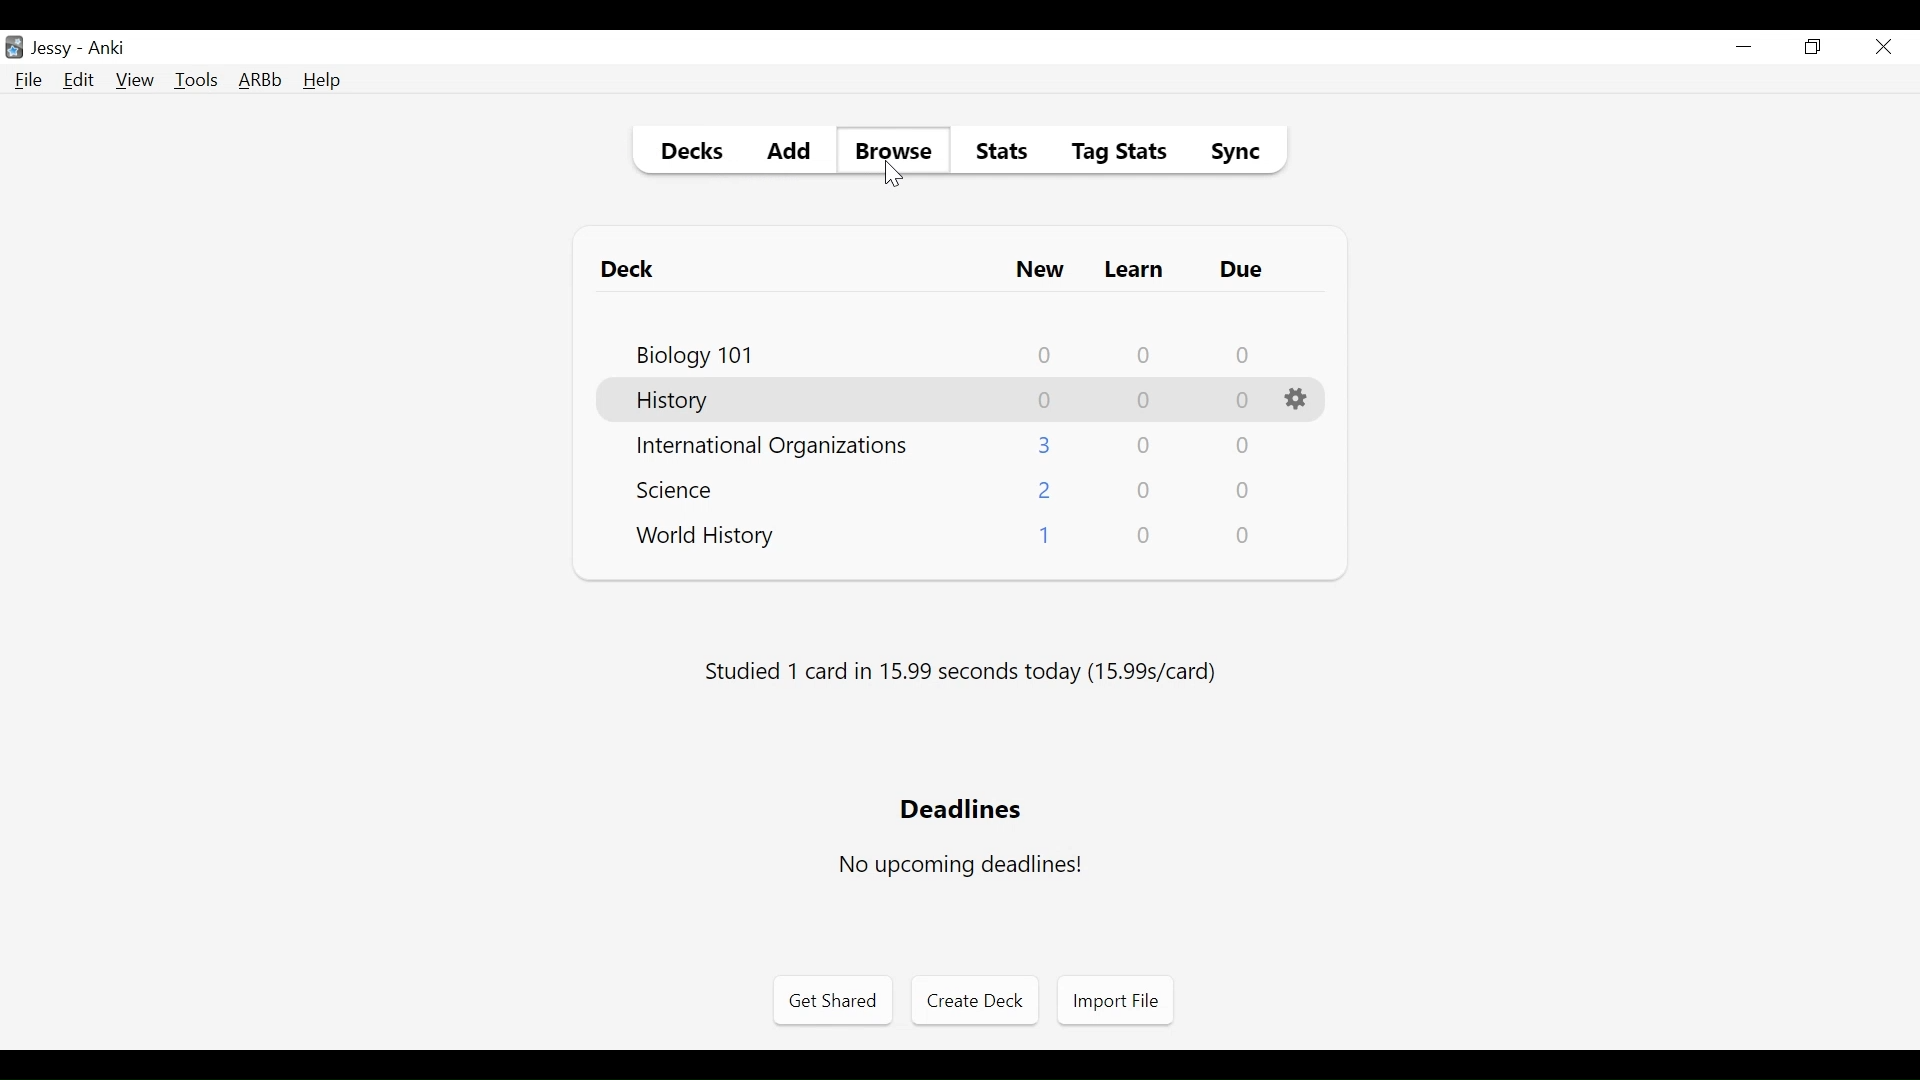 The height and width of the screenshot is (1080, 1920). Describe the element at coordinates (263, 79) in the screenshot. I see `Advanced Review Button bar` at that location.